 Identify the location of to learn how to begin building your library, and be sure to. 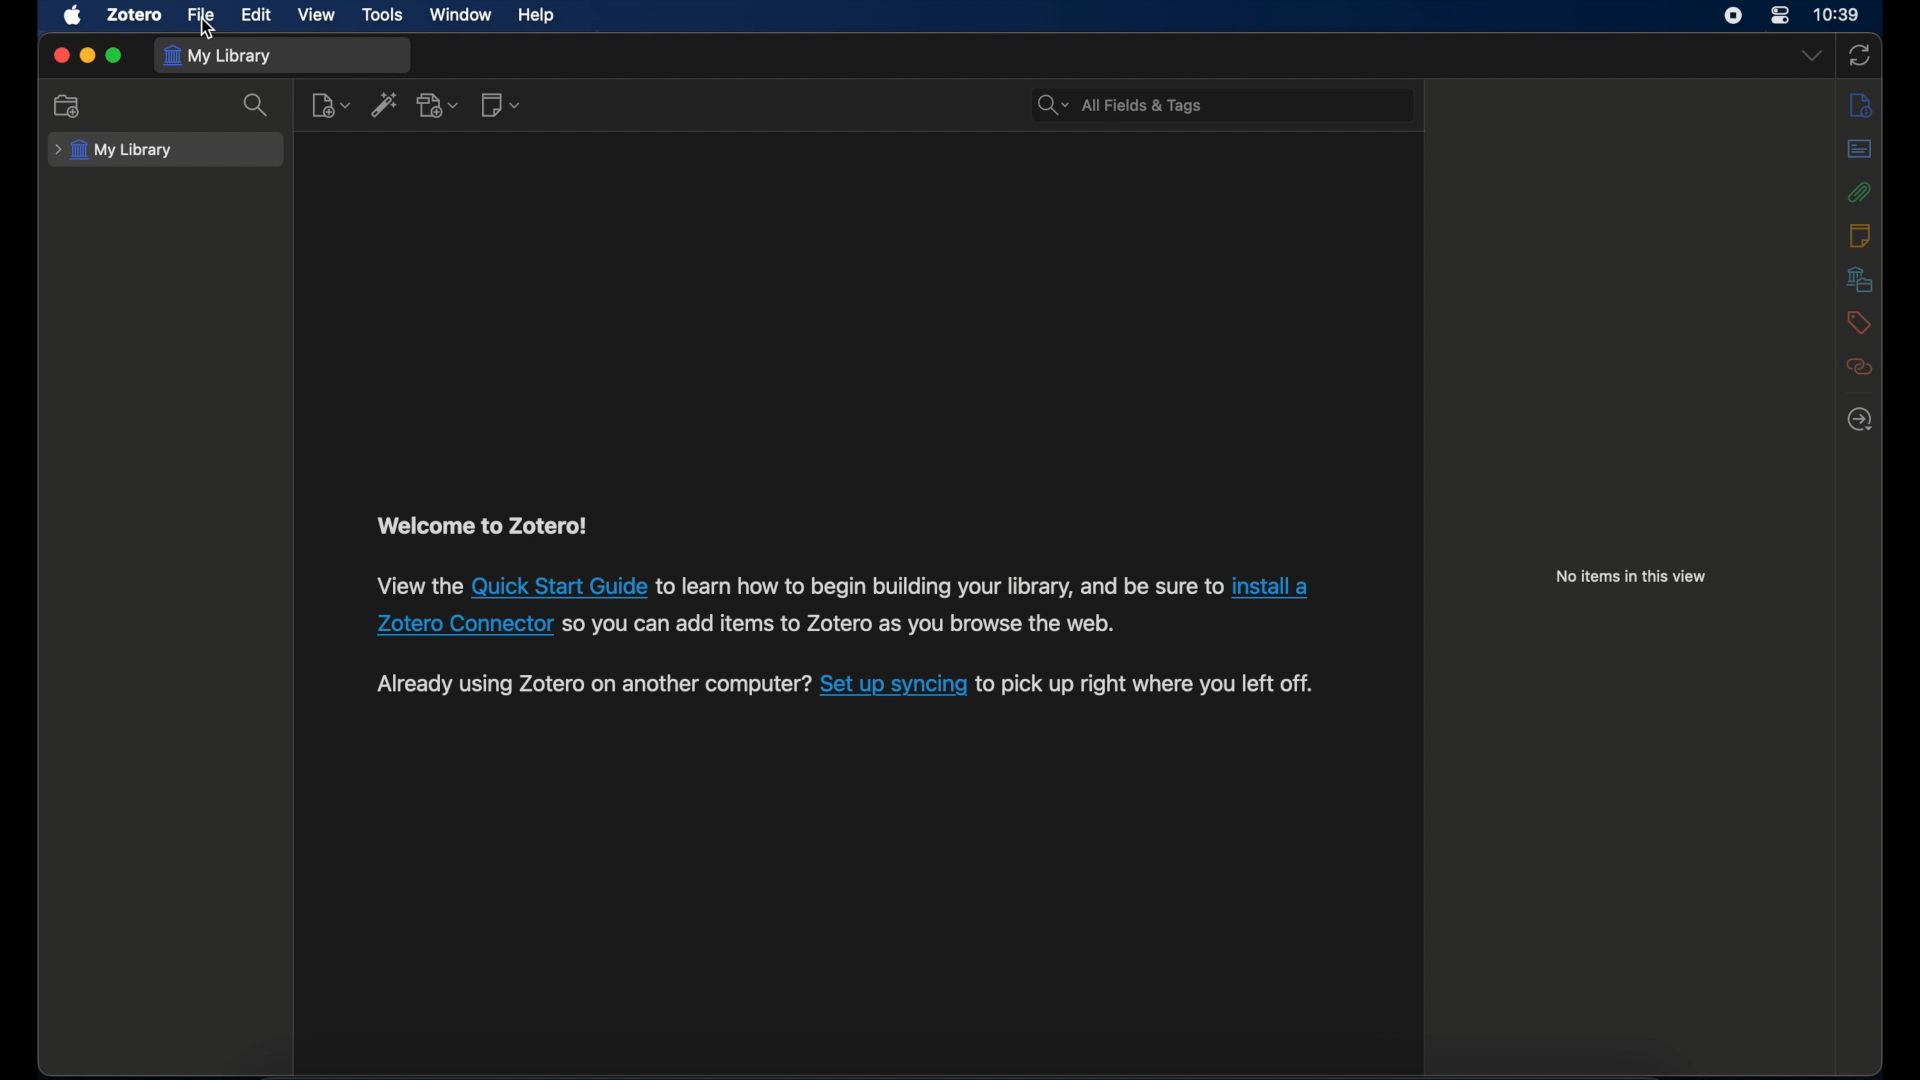
(940, 586).